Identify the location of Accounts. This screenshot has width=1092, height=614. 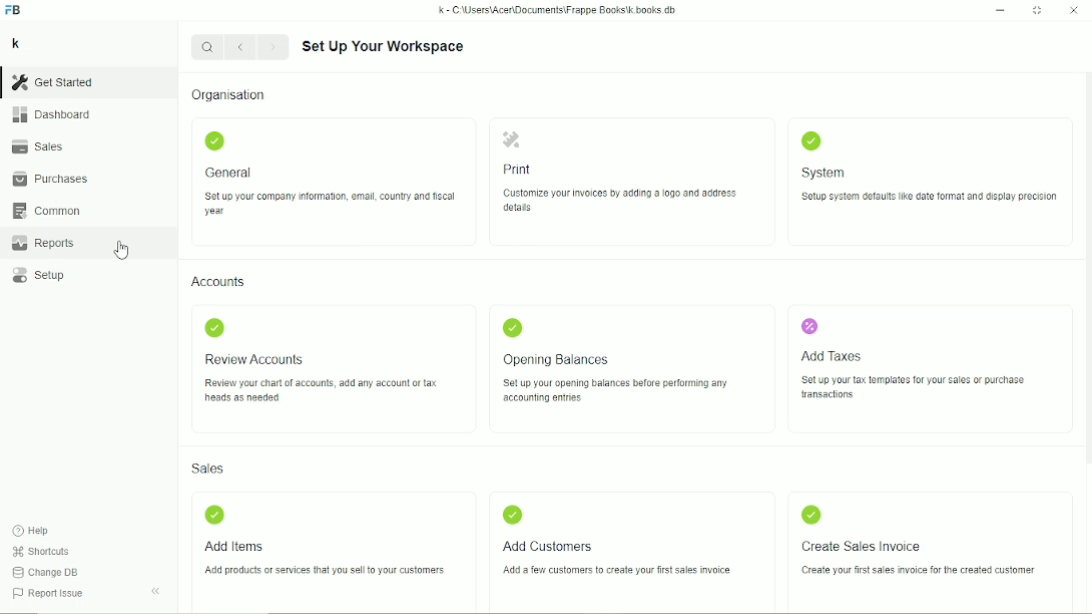
(219, 282).